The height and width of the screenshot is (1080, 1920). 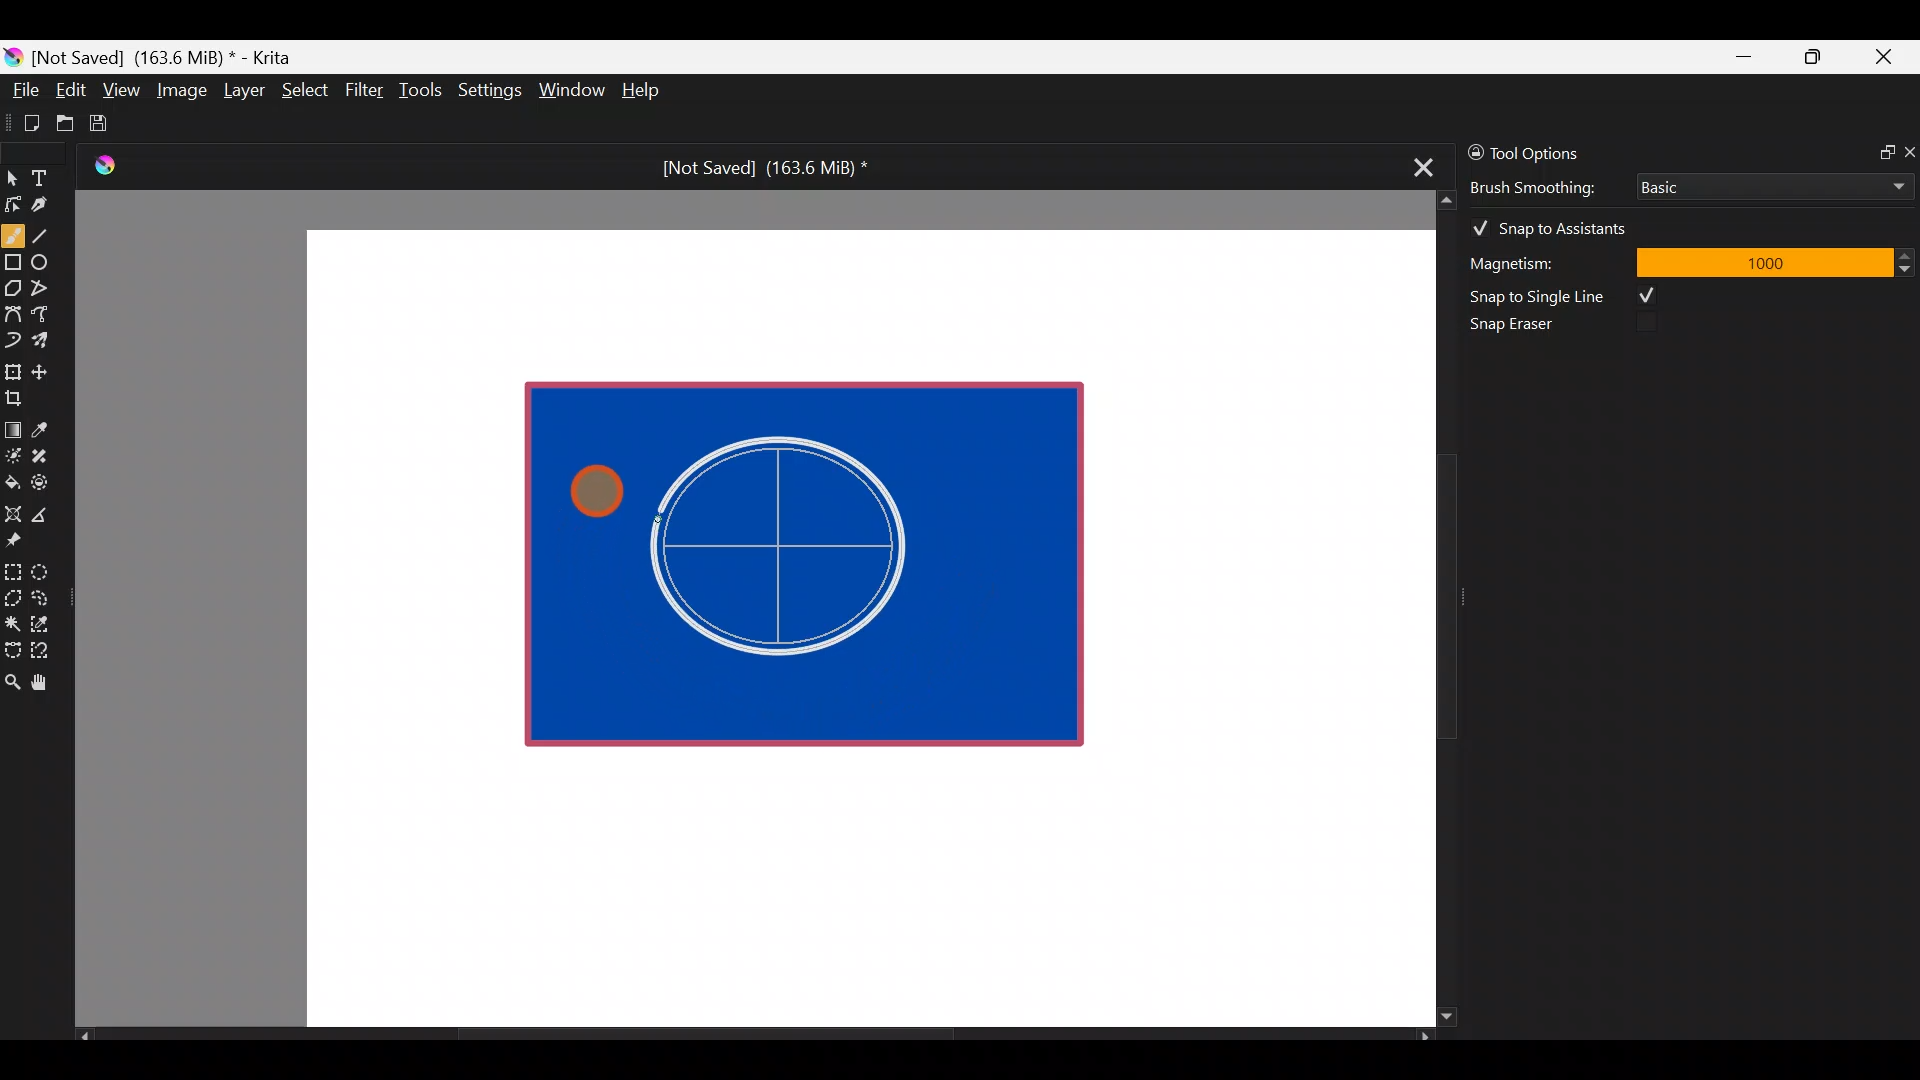 I want to click on Polygon tool, so click(x=12, y=289).